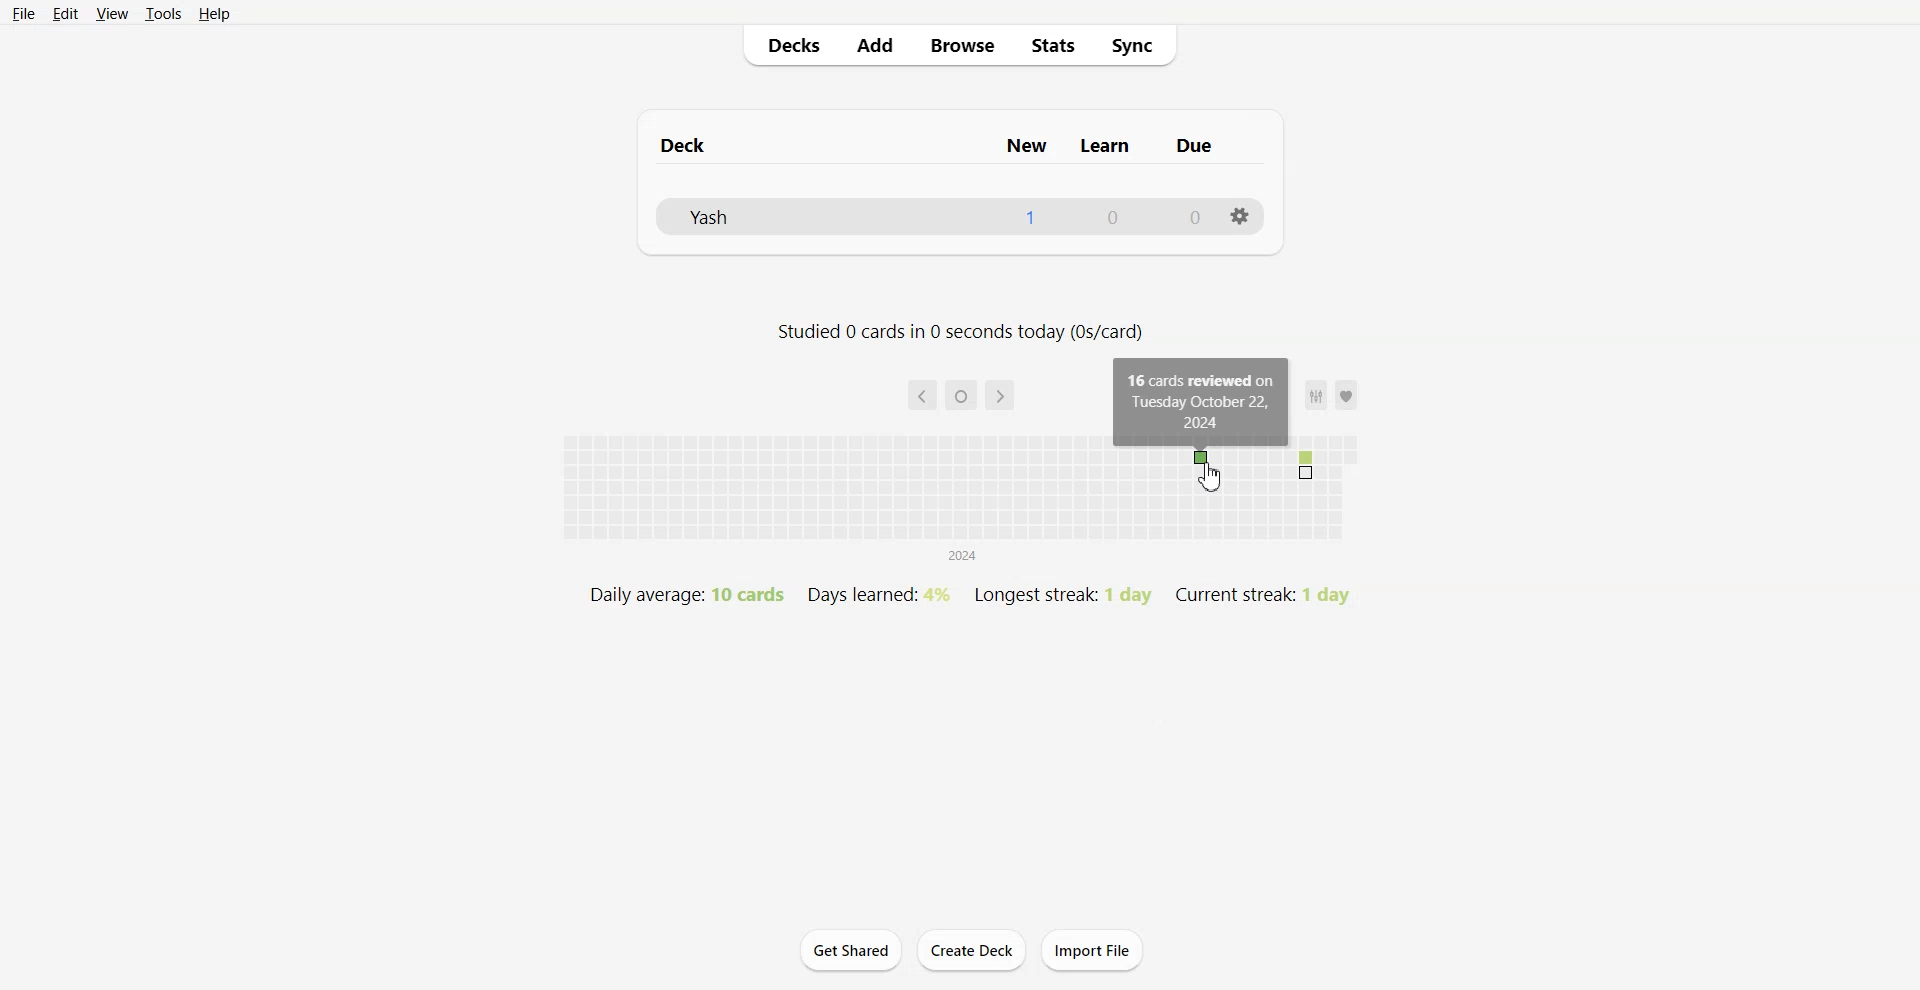 Image resolution: width=1920 pixels, height=990 pixels. Describe the element at coordinates (971, 950) in the screenshot. I see `Create Deck` at that location.